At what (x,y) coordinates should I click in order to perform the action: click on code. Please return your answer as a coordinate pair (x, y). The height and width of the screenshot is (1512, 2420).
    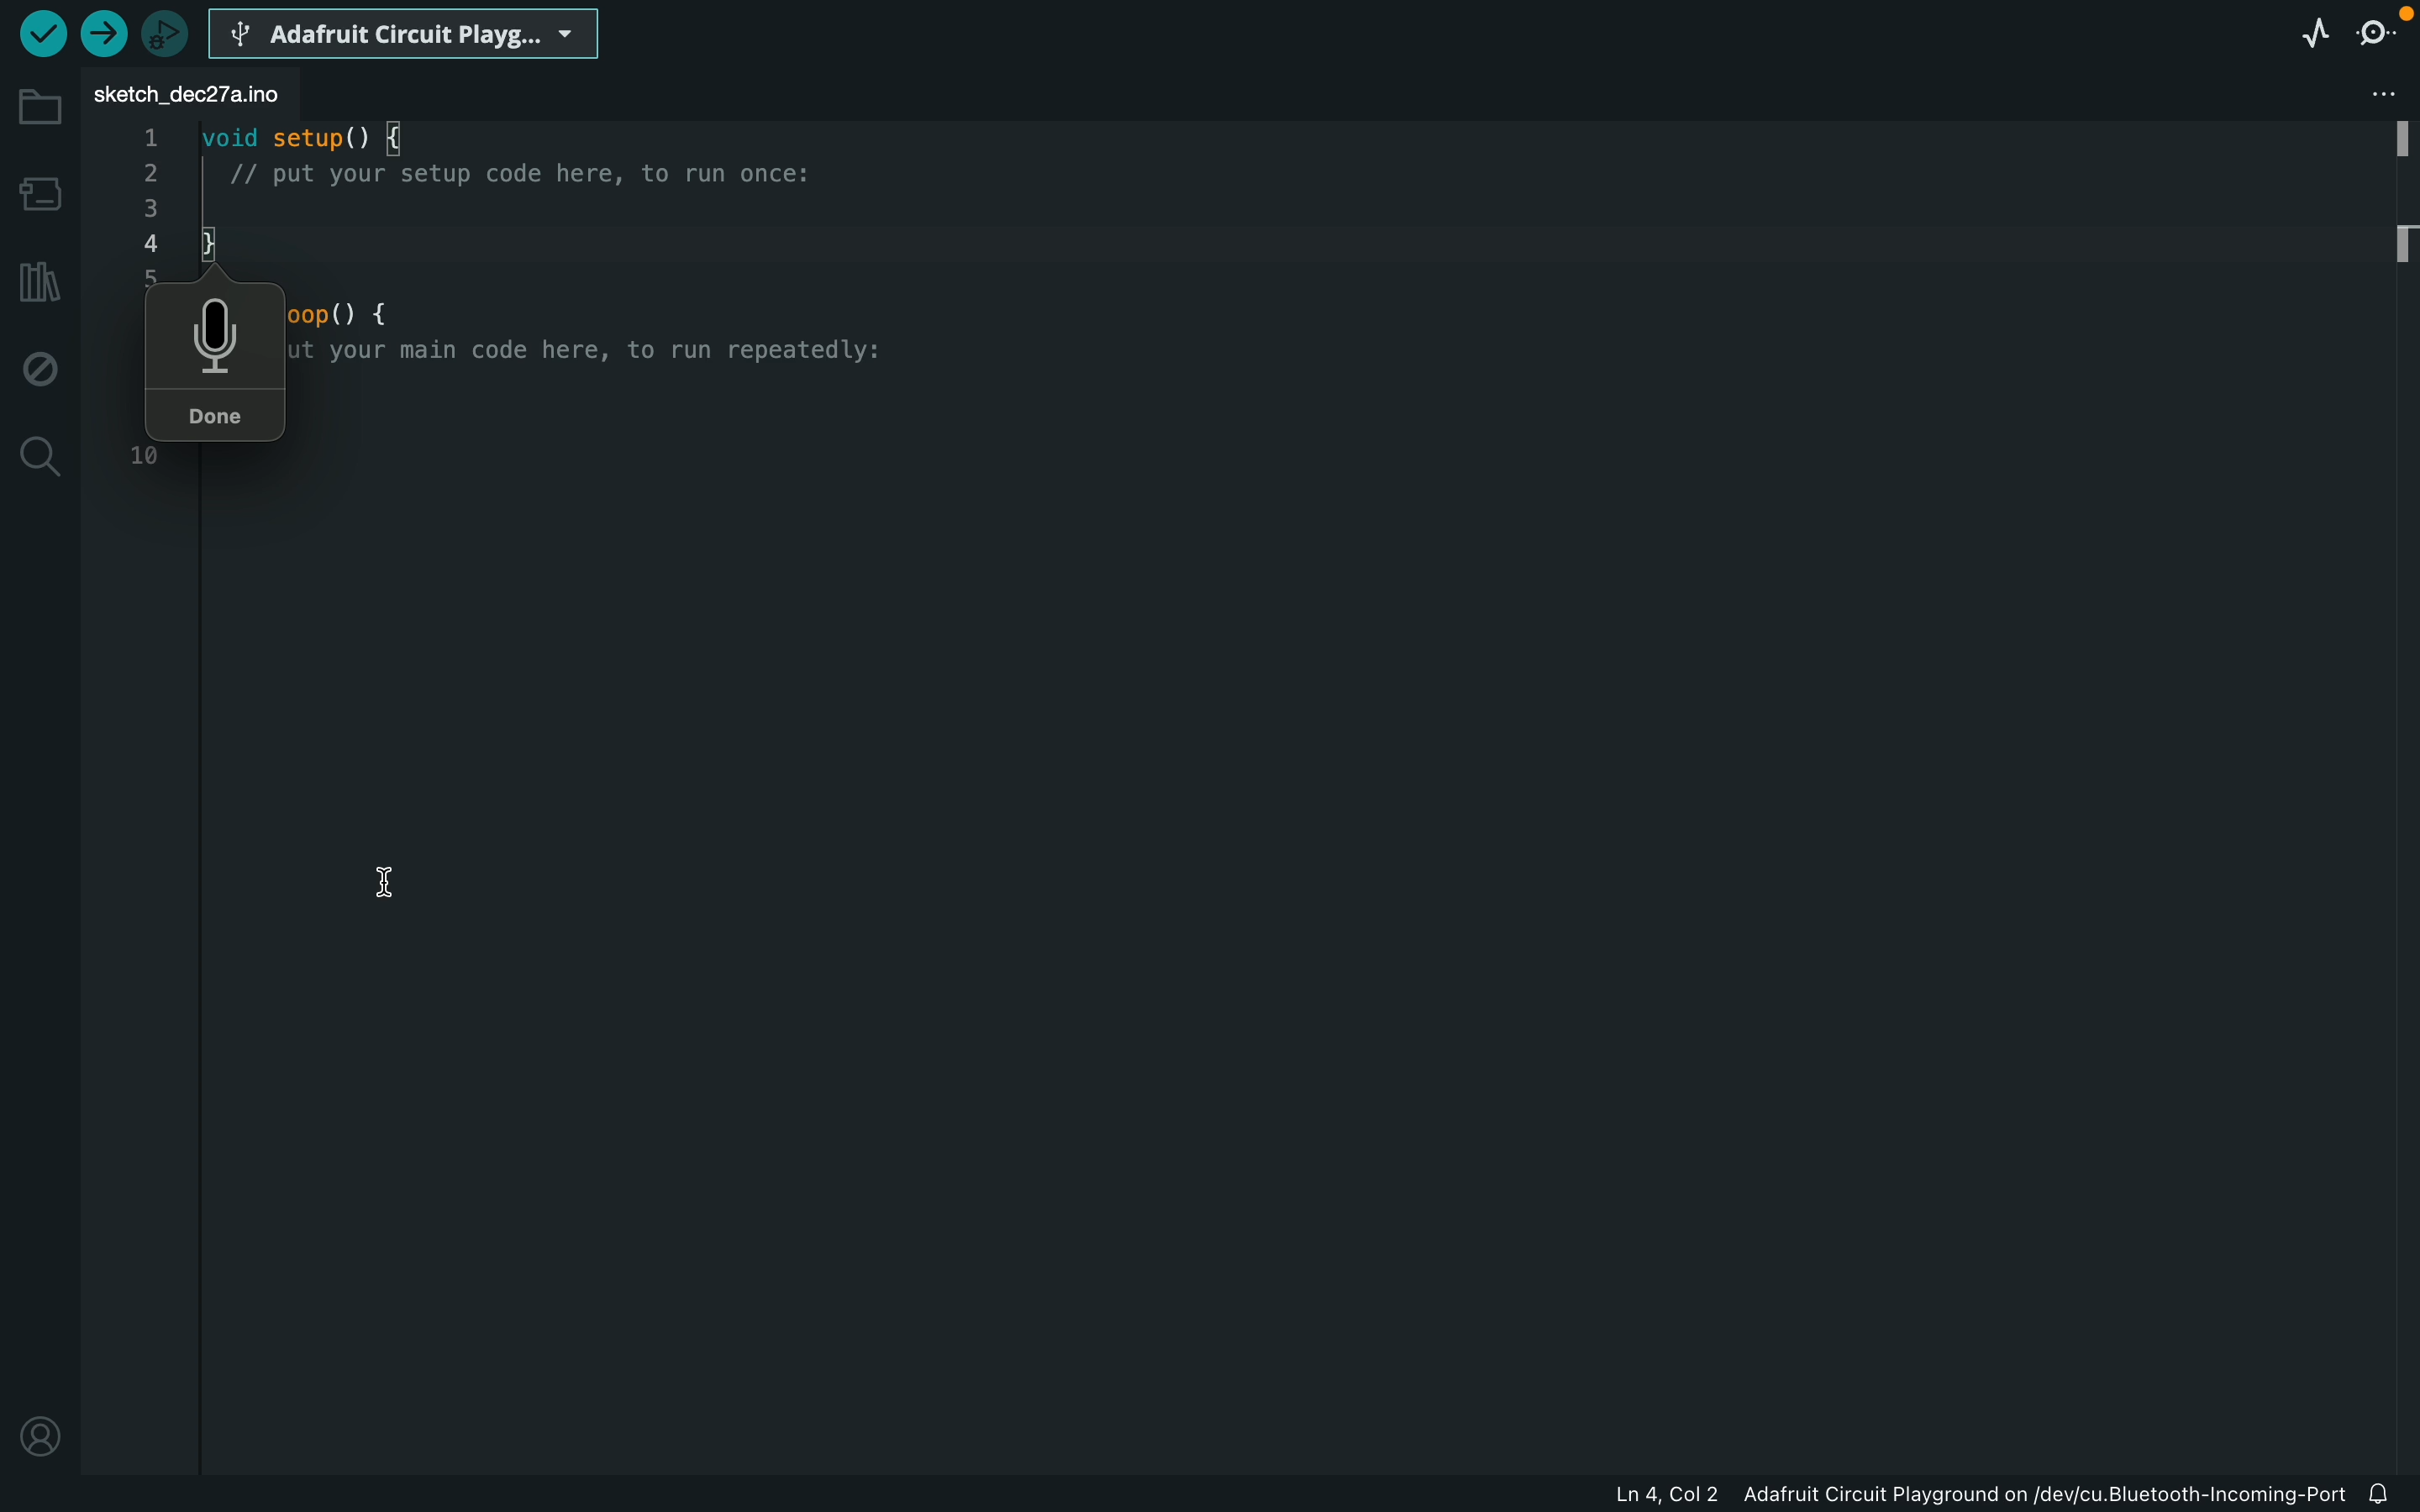
    Looking at the image, I should click on (504, 171).